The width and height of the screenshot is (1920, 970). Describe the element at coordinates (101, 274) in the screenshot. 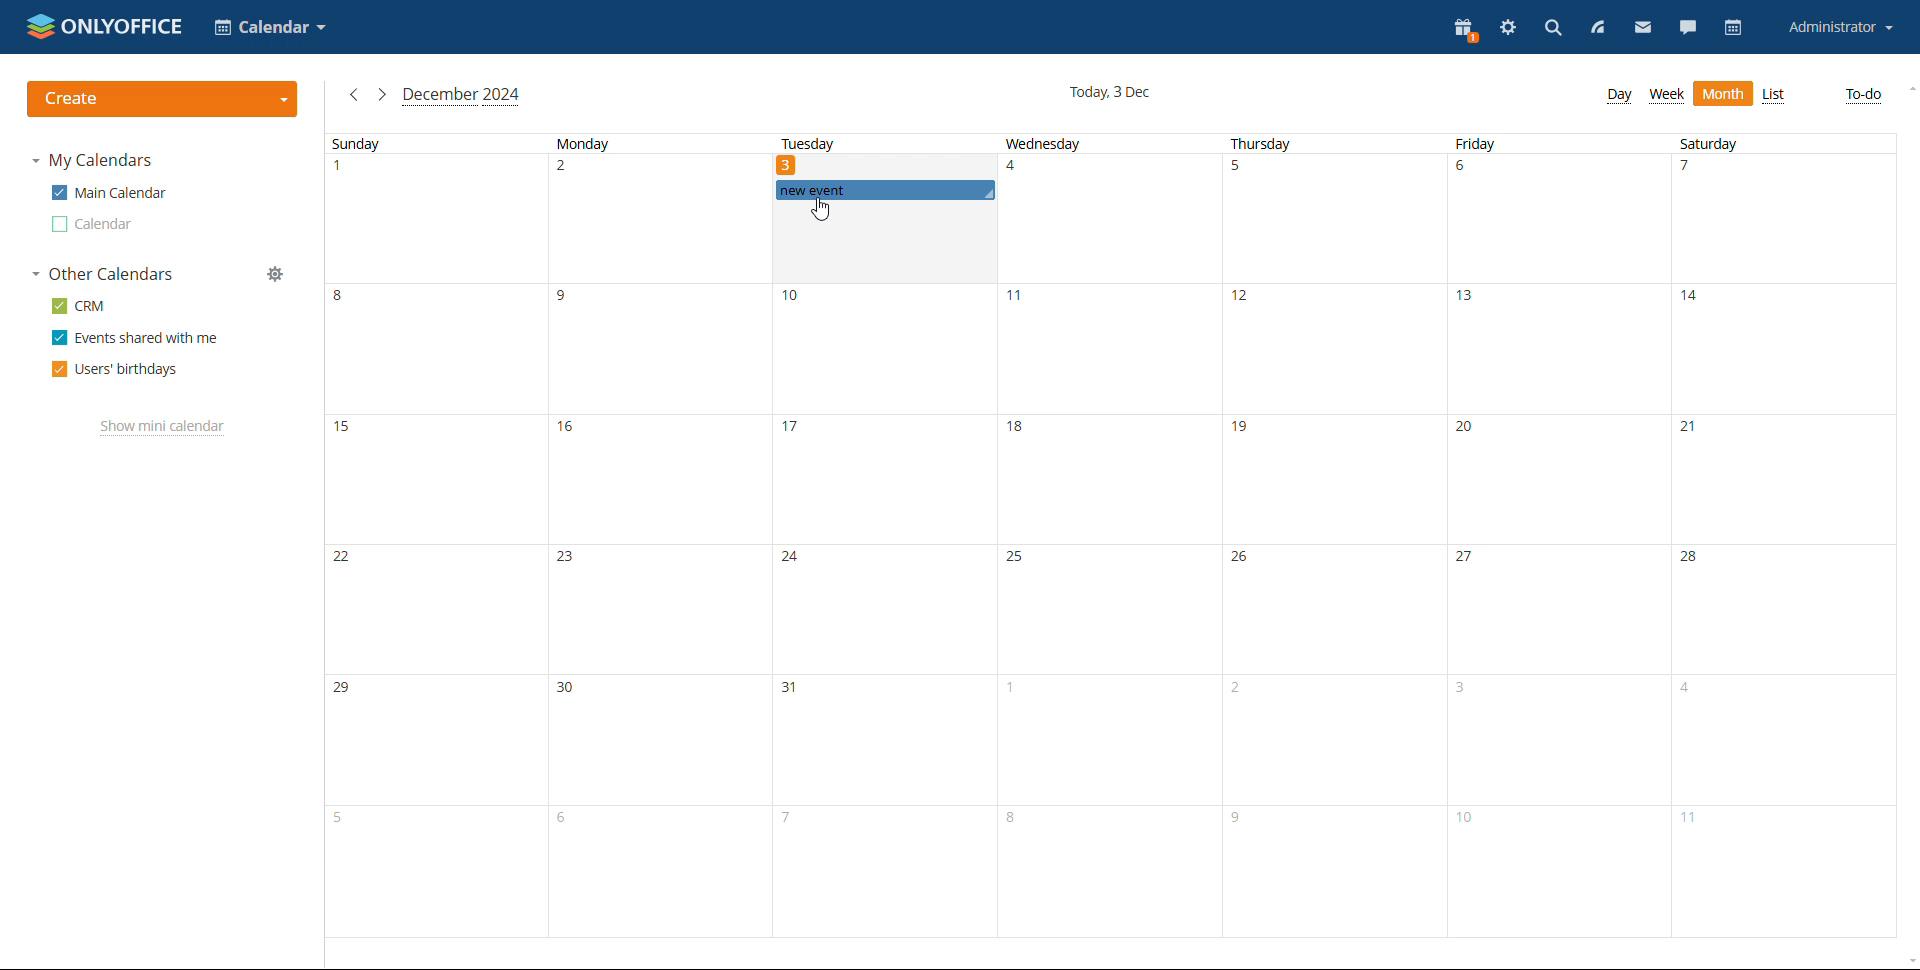

I see `other calendars` at that location.